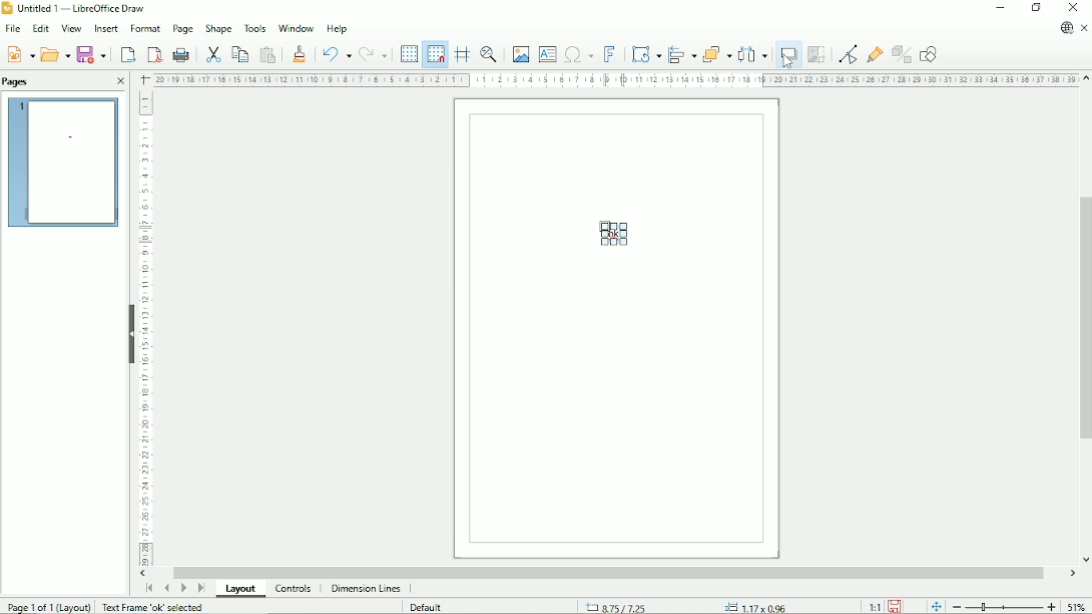 Image resolution: width=1092 pixels, height=614 pixels. I want to click on Textbox selected, so click(613, 235).